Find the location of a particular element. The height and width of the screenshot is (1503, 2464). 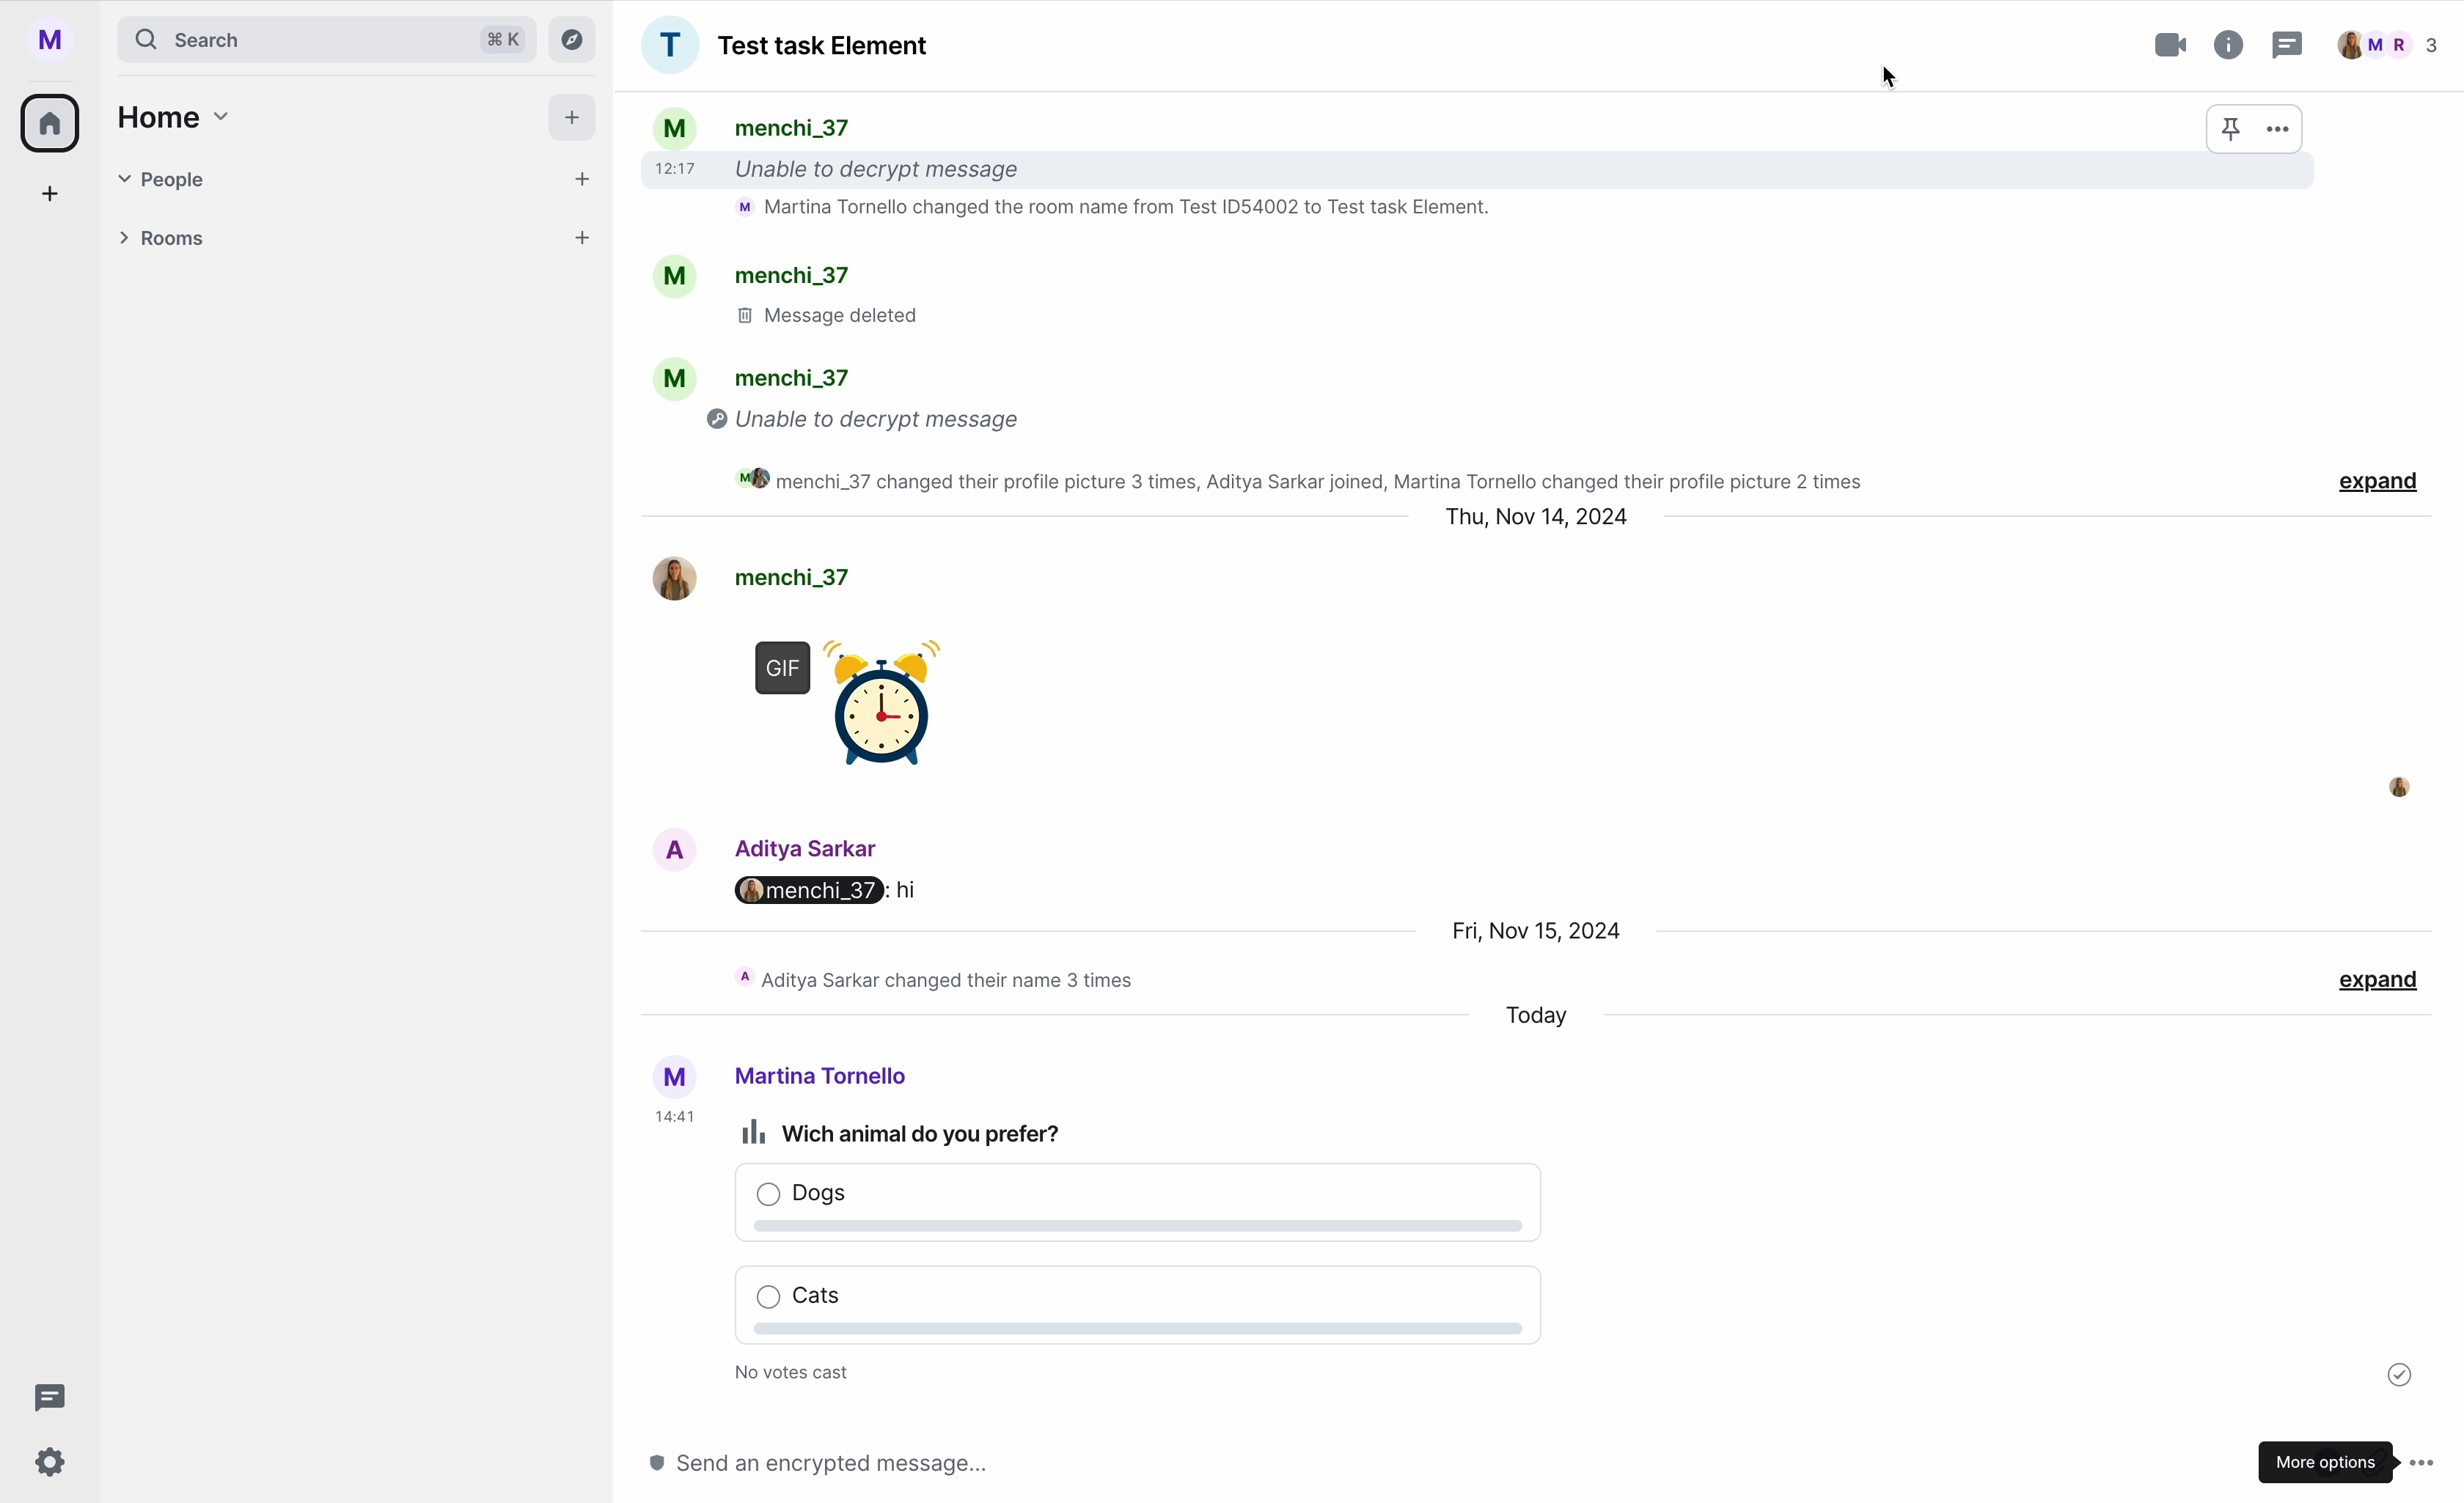

14:41 is located at coordinates (674, 1119).